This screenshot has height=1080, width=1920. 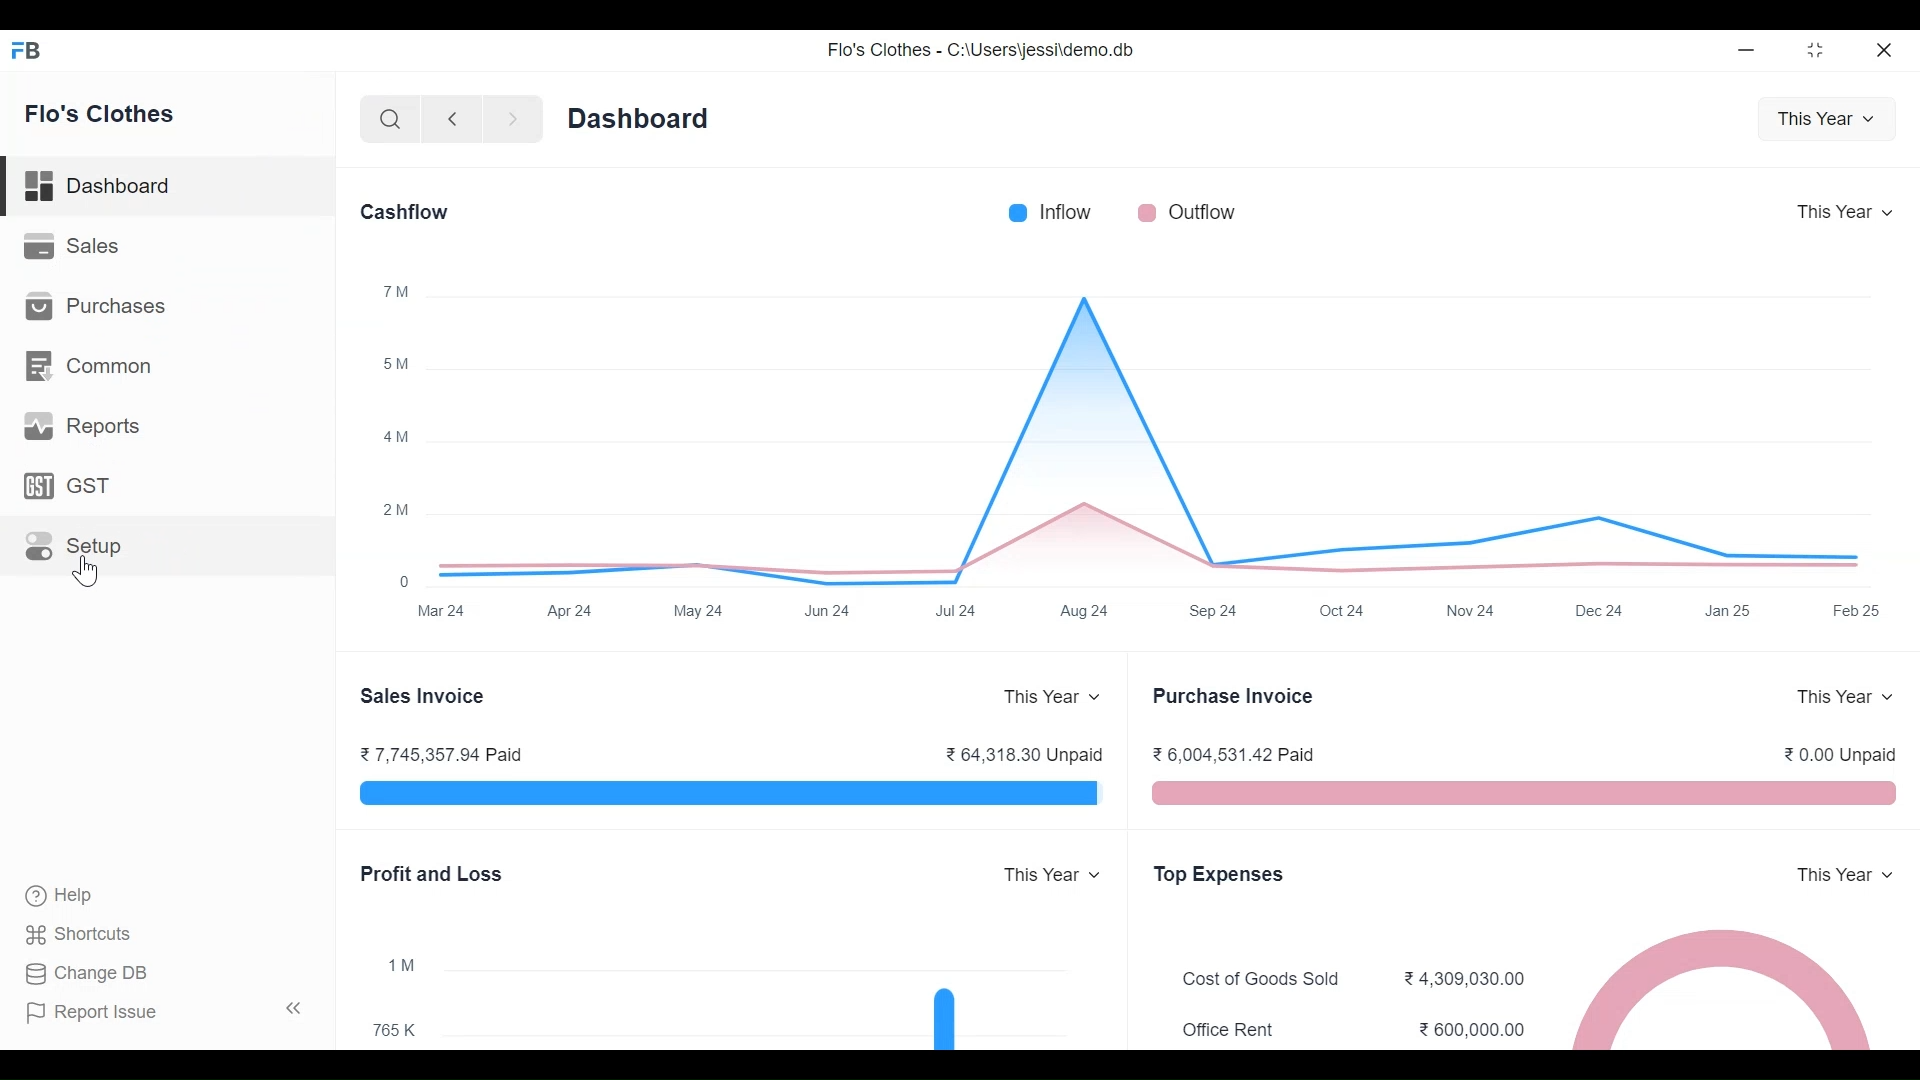 What do you see at coordinates (1230, 754) in the screenshot?
I see `6,004,531.42 Paid` at bounding box center [1230, 754].